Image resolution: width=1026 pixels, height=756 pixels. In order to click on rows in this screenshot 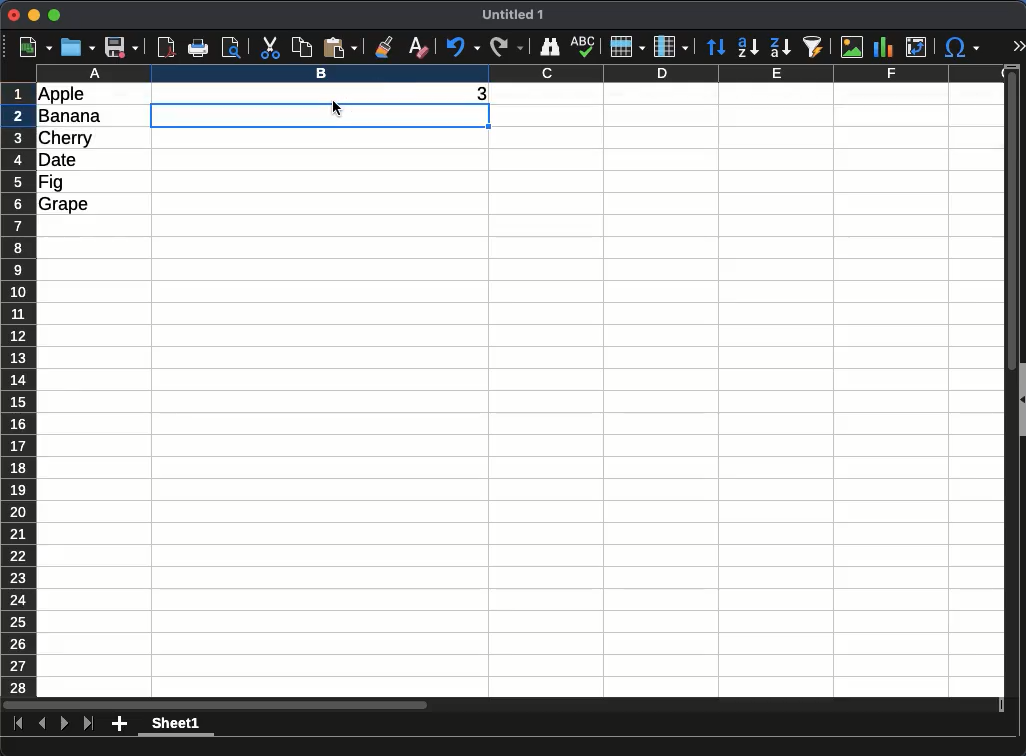, I will do `click(19, 390)`.